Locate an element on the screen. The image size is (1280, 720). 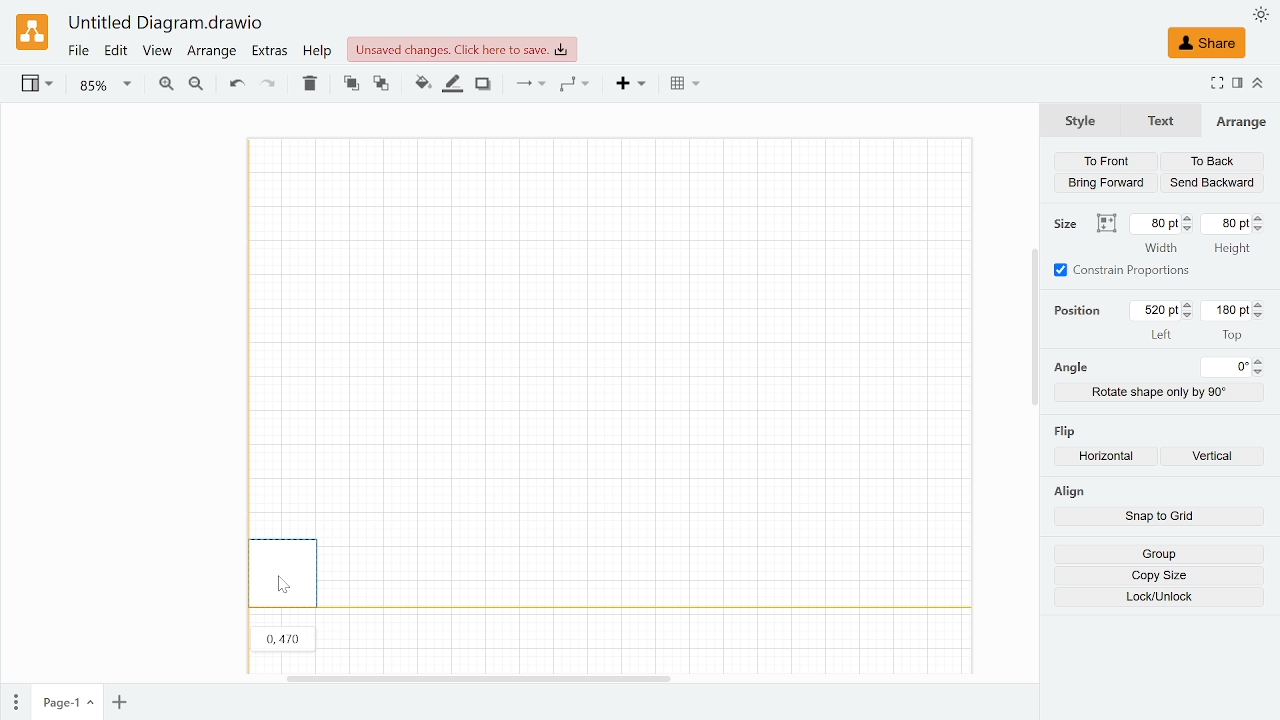
Current width is located at coordinates (1156, 223).